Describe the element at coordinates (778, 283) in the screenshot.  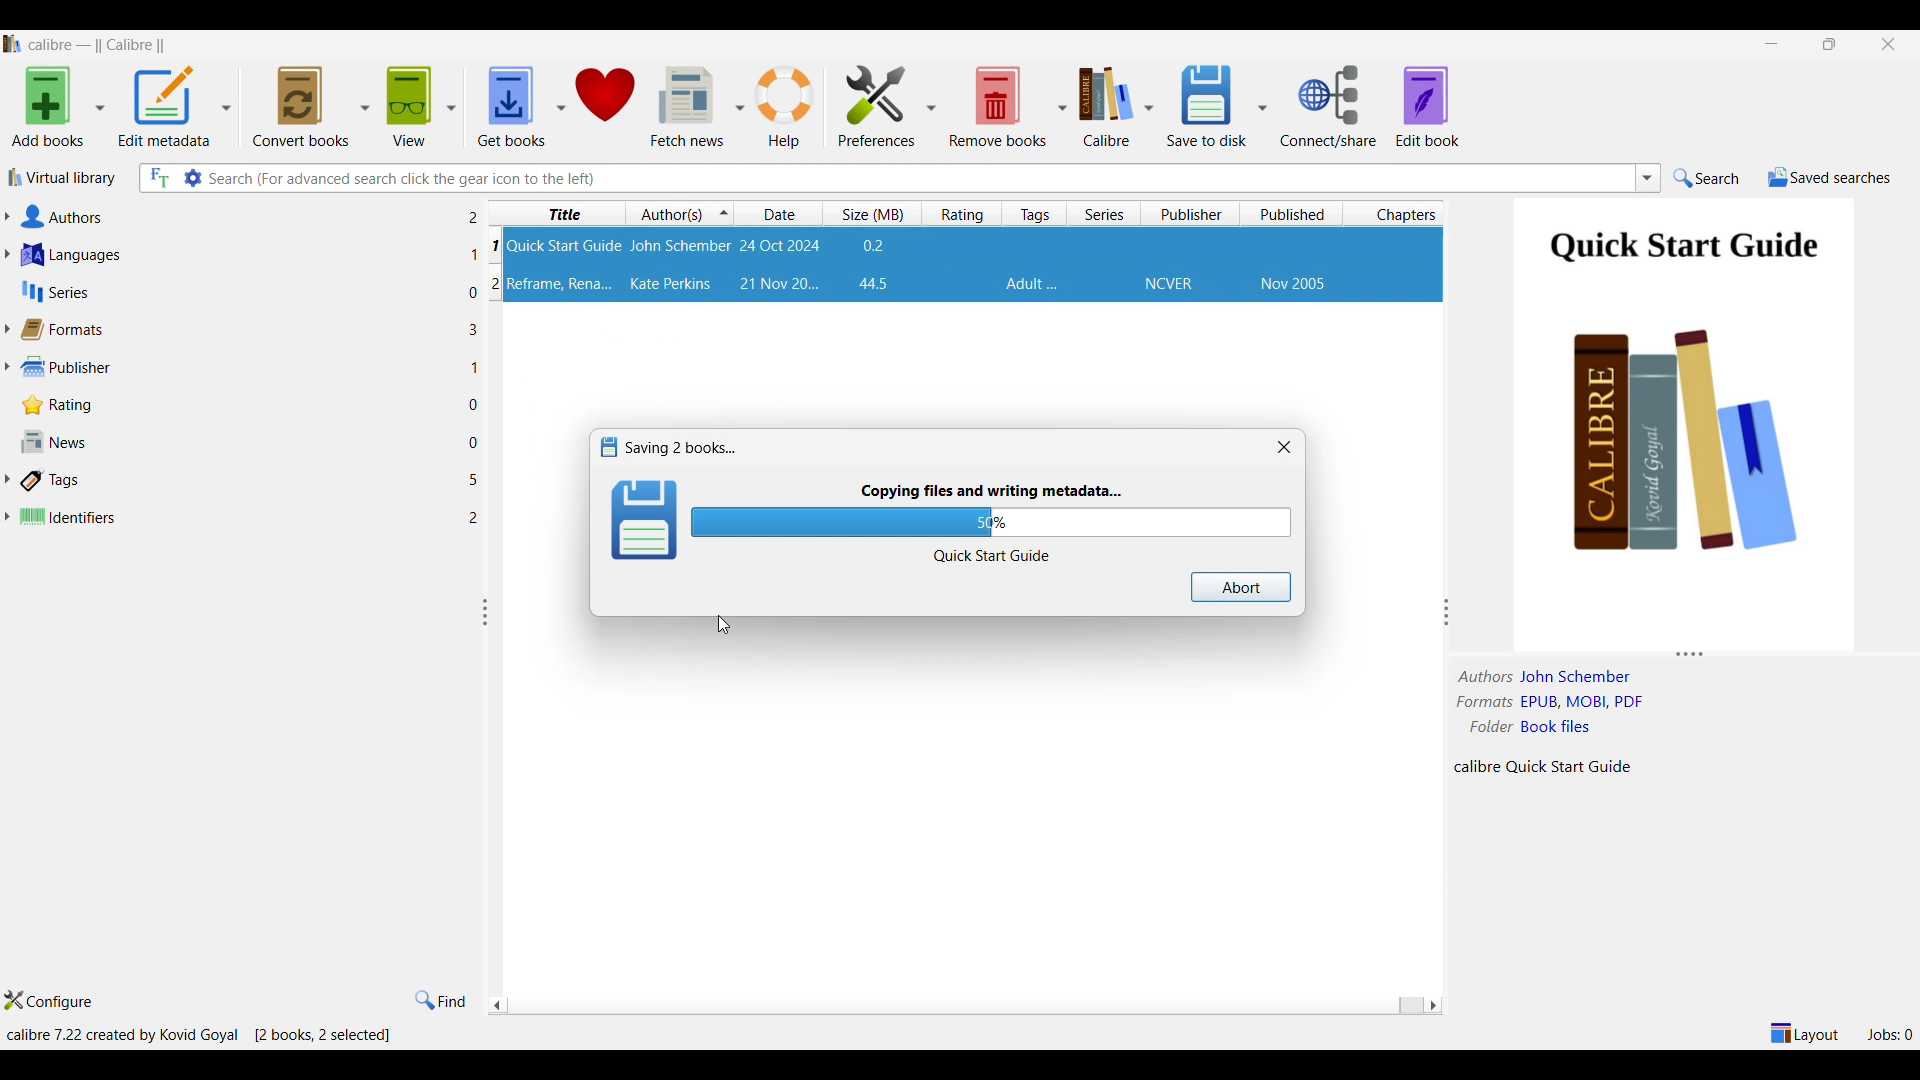
I see `date` at that location.